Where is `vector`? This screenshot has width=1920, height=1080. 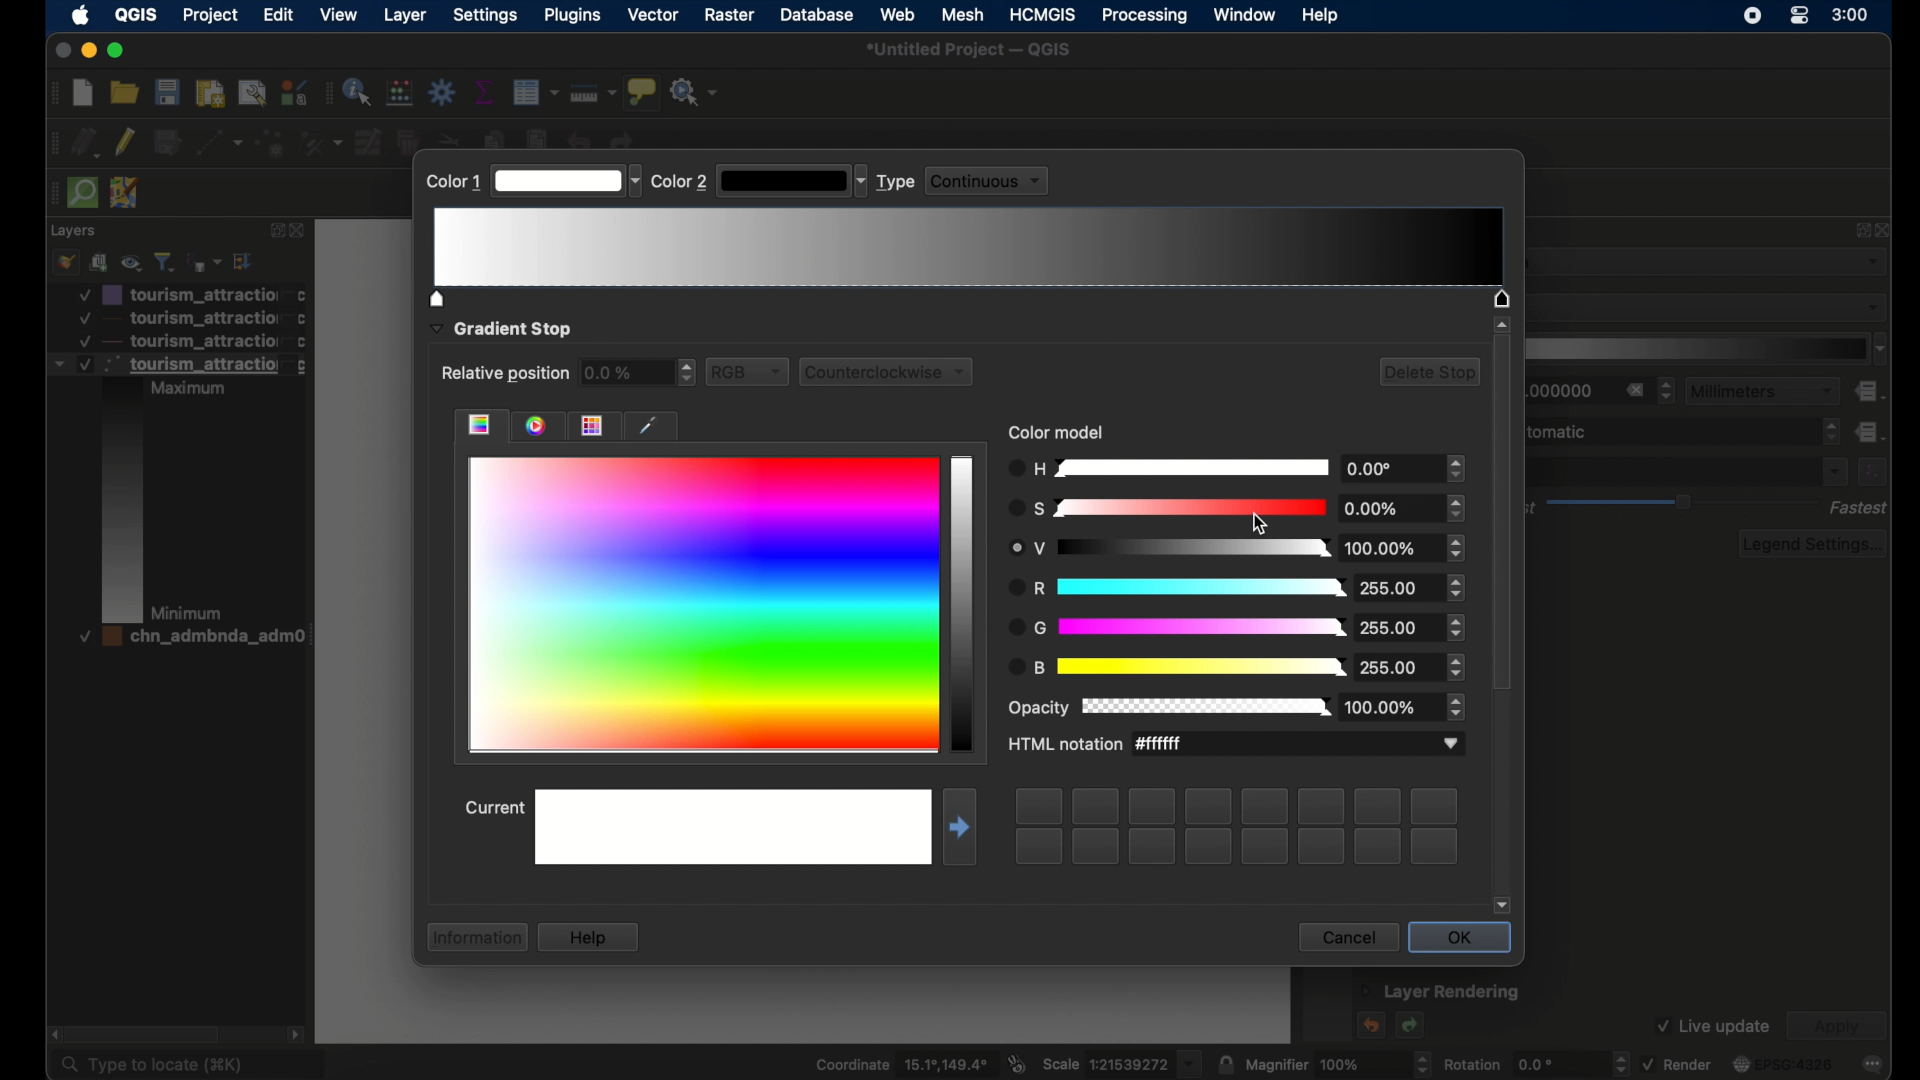
vector is located at coordinates (654, 15).